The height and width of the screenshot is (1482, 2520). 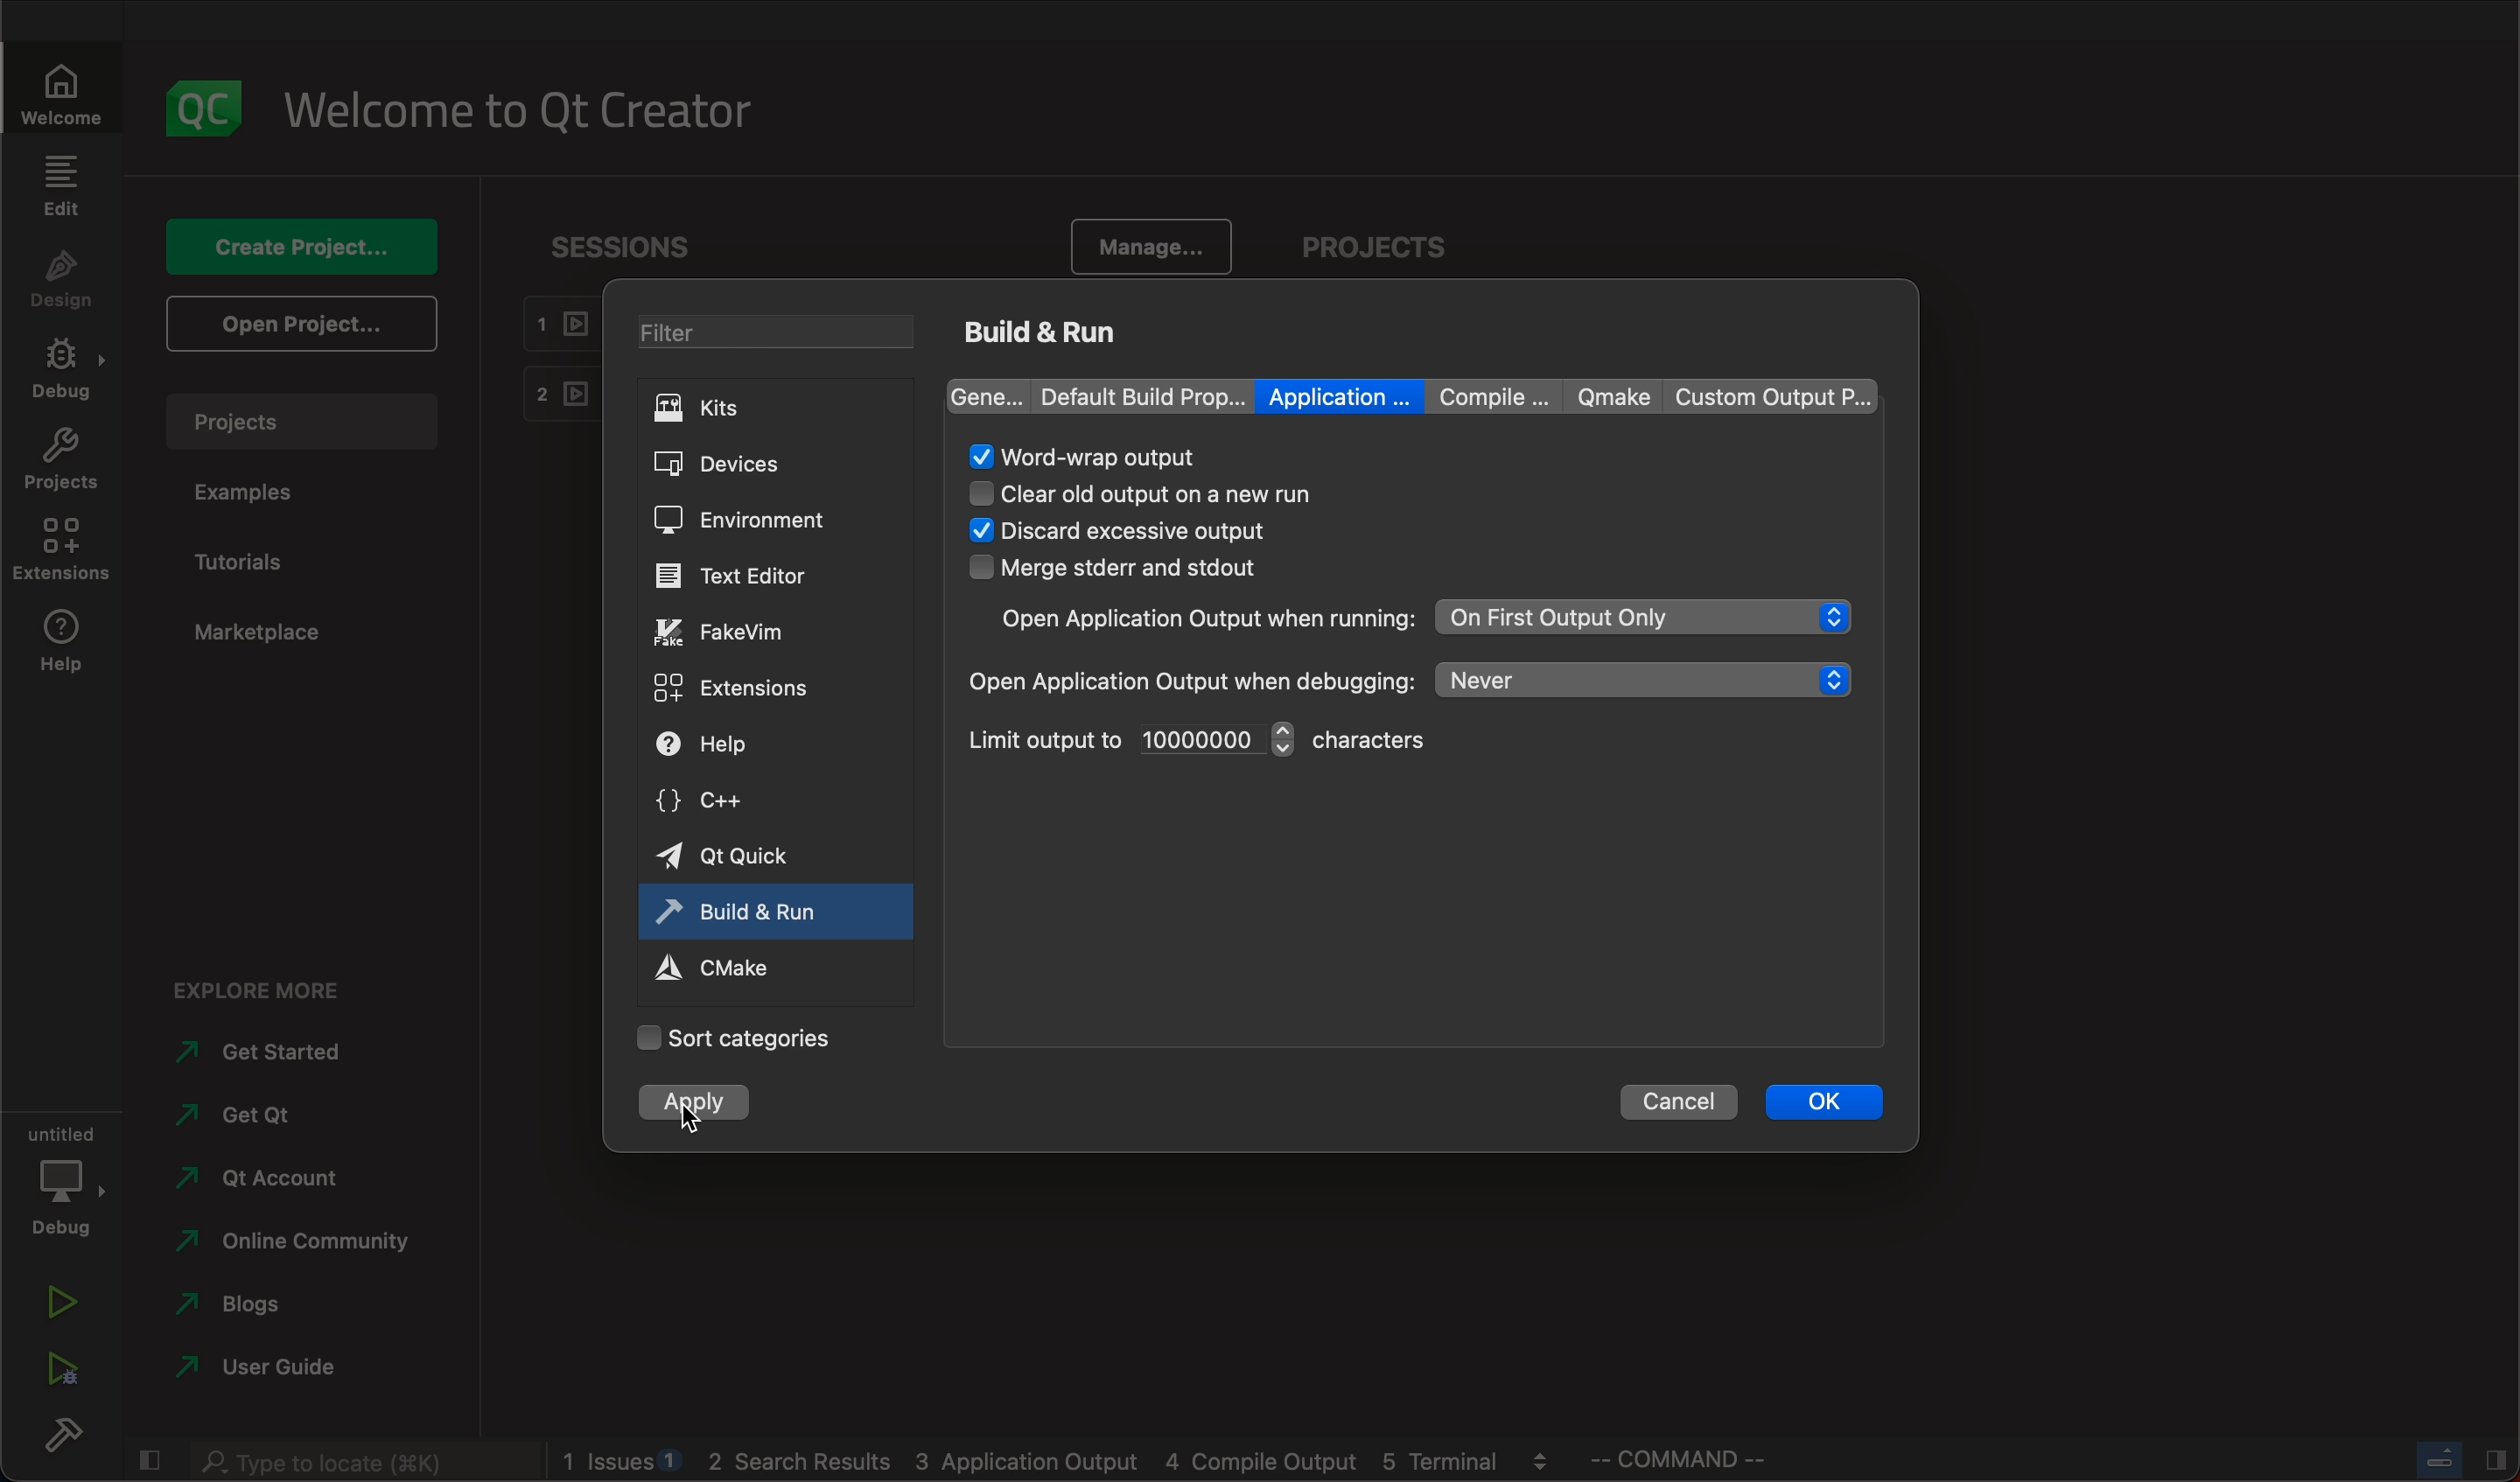 I want to click on debug, so click(x=62, y=367).